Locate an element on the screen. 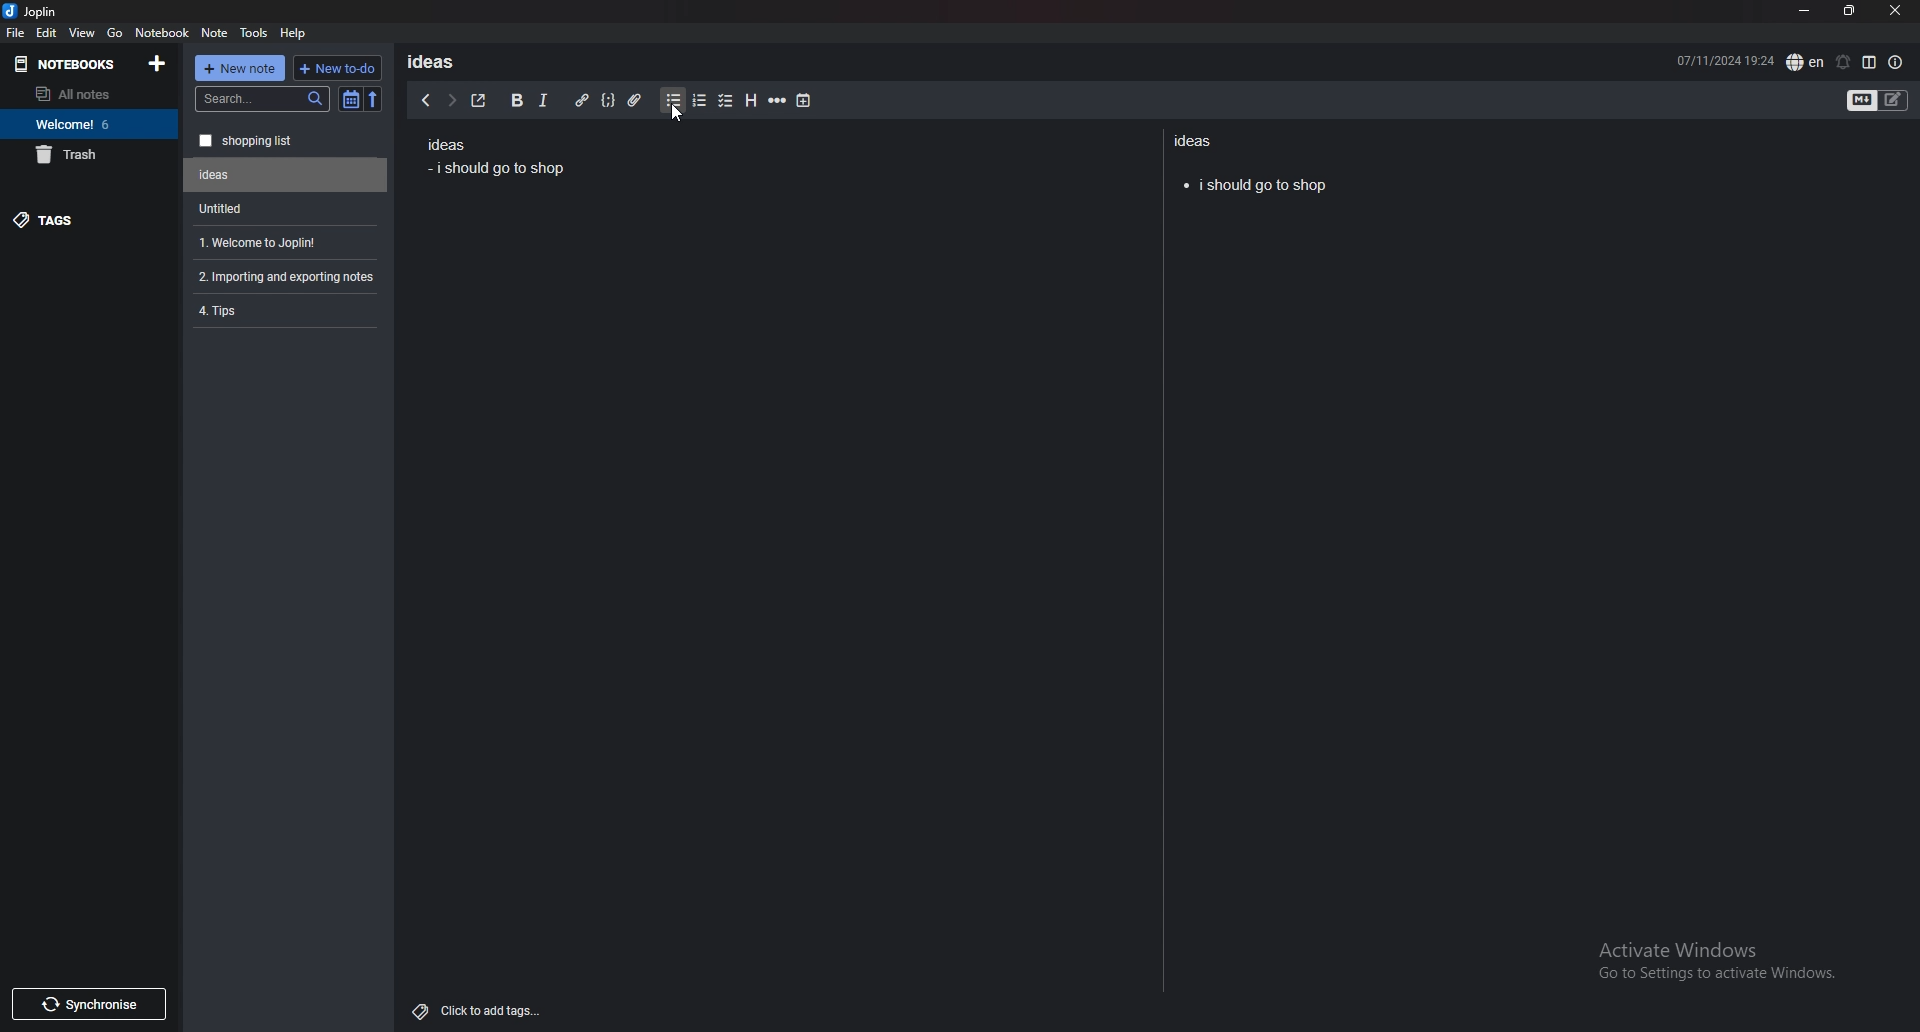 This screenshot has width=1920, height=1032. all notes is located at coordinates (85, 94).